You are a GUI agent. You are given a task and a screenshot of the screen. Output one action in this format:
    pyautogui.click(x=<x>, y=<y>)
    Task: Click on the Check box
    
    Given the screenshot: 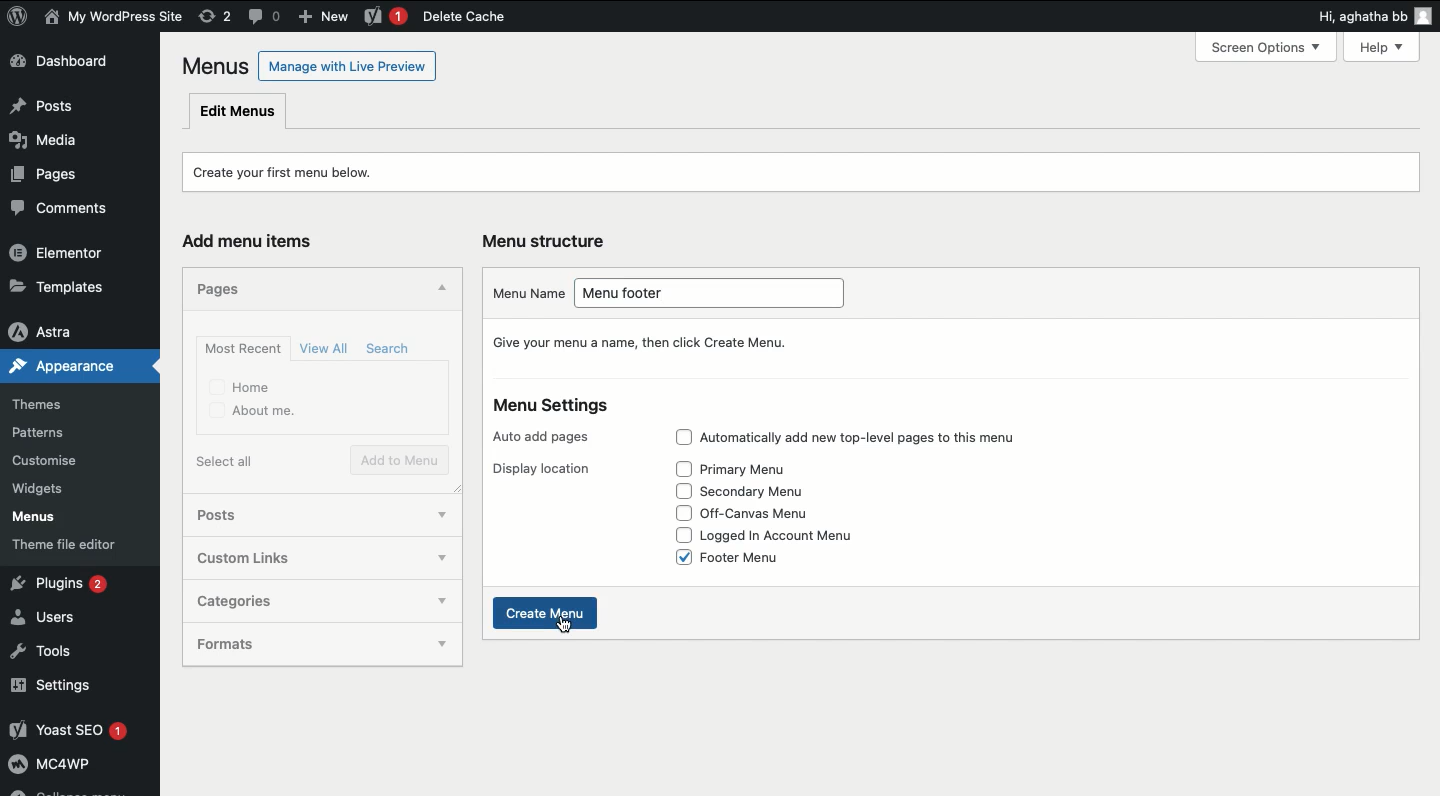 What is the action you would take?
    pyautogui.click(x=682, y=438)
    